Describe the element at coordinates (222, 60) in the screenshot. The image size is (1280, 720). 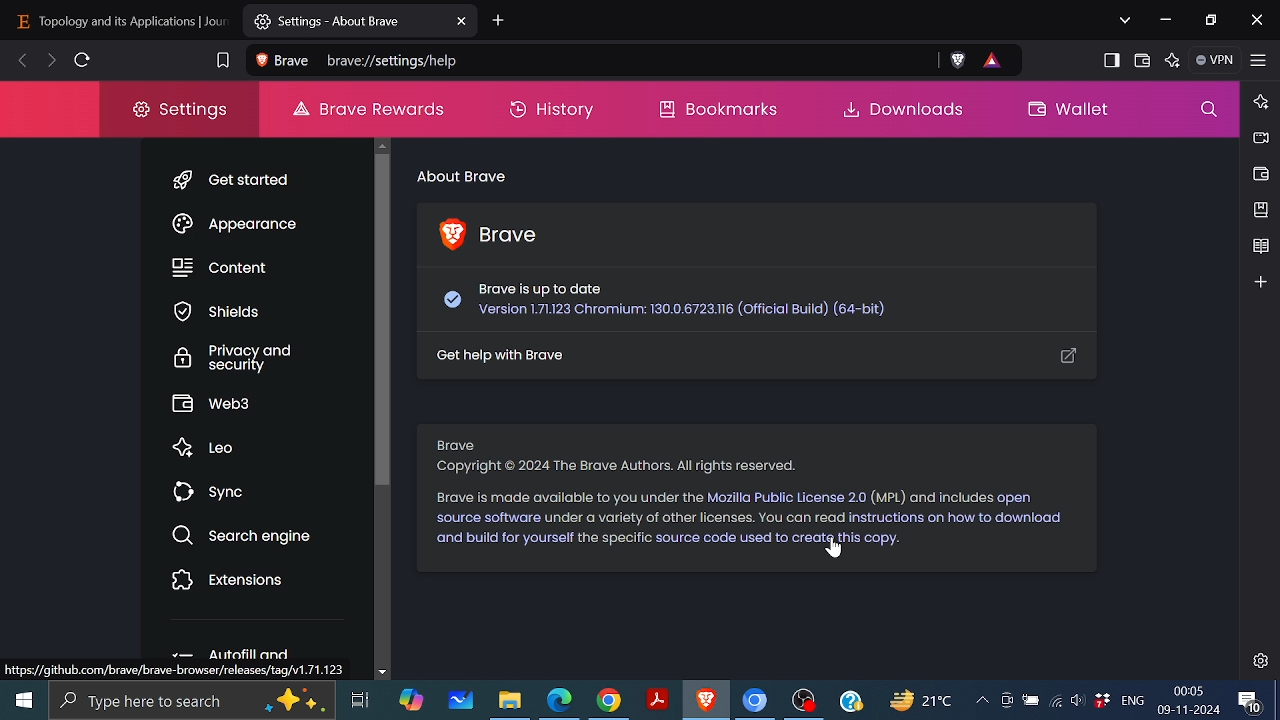
I see `bookmark this tab` at that location.